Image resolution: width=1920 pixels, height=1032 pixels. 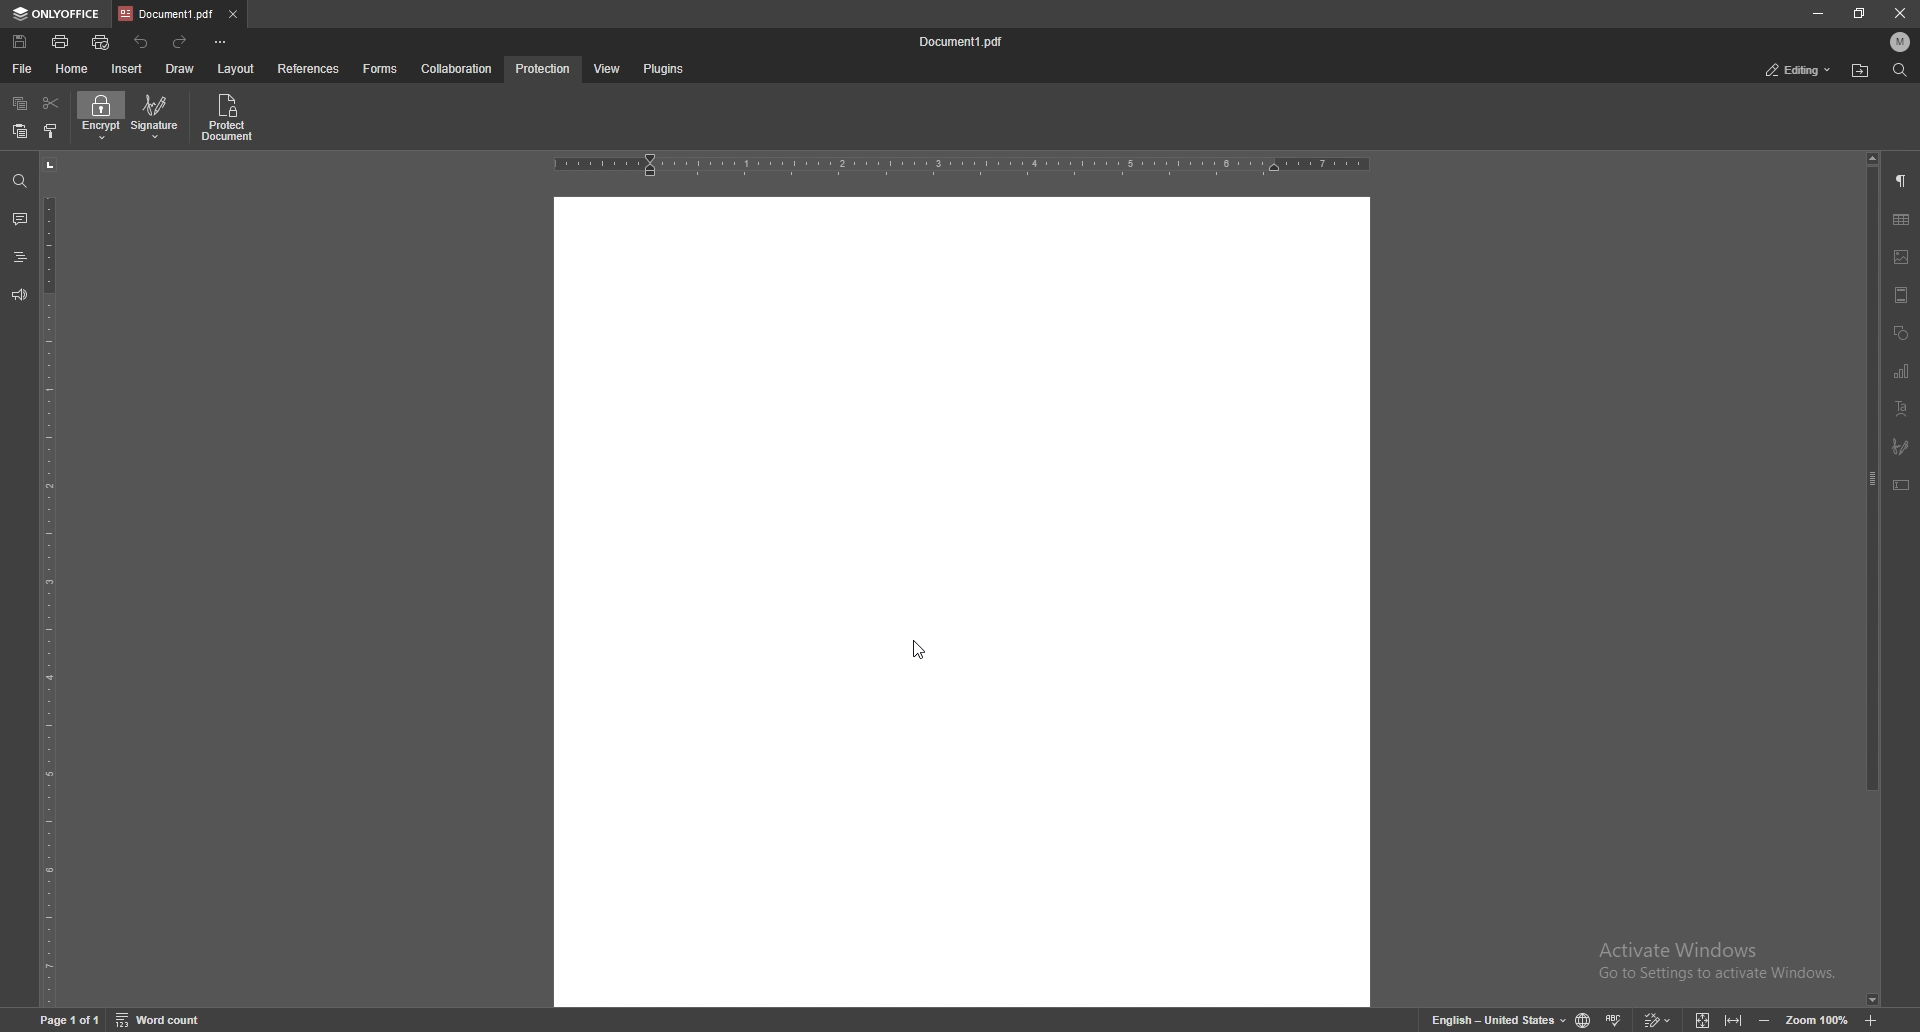 What do you see at coordinates (457, 68) in the screenshot?
I see `collaboration` at bounding box center [457, 68].